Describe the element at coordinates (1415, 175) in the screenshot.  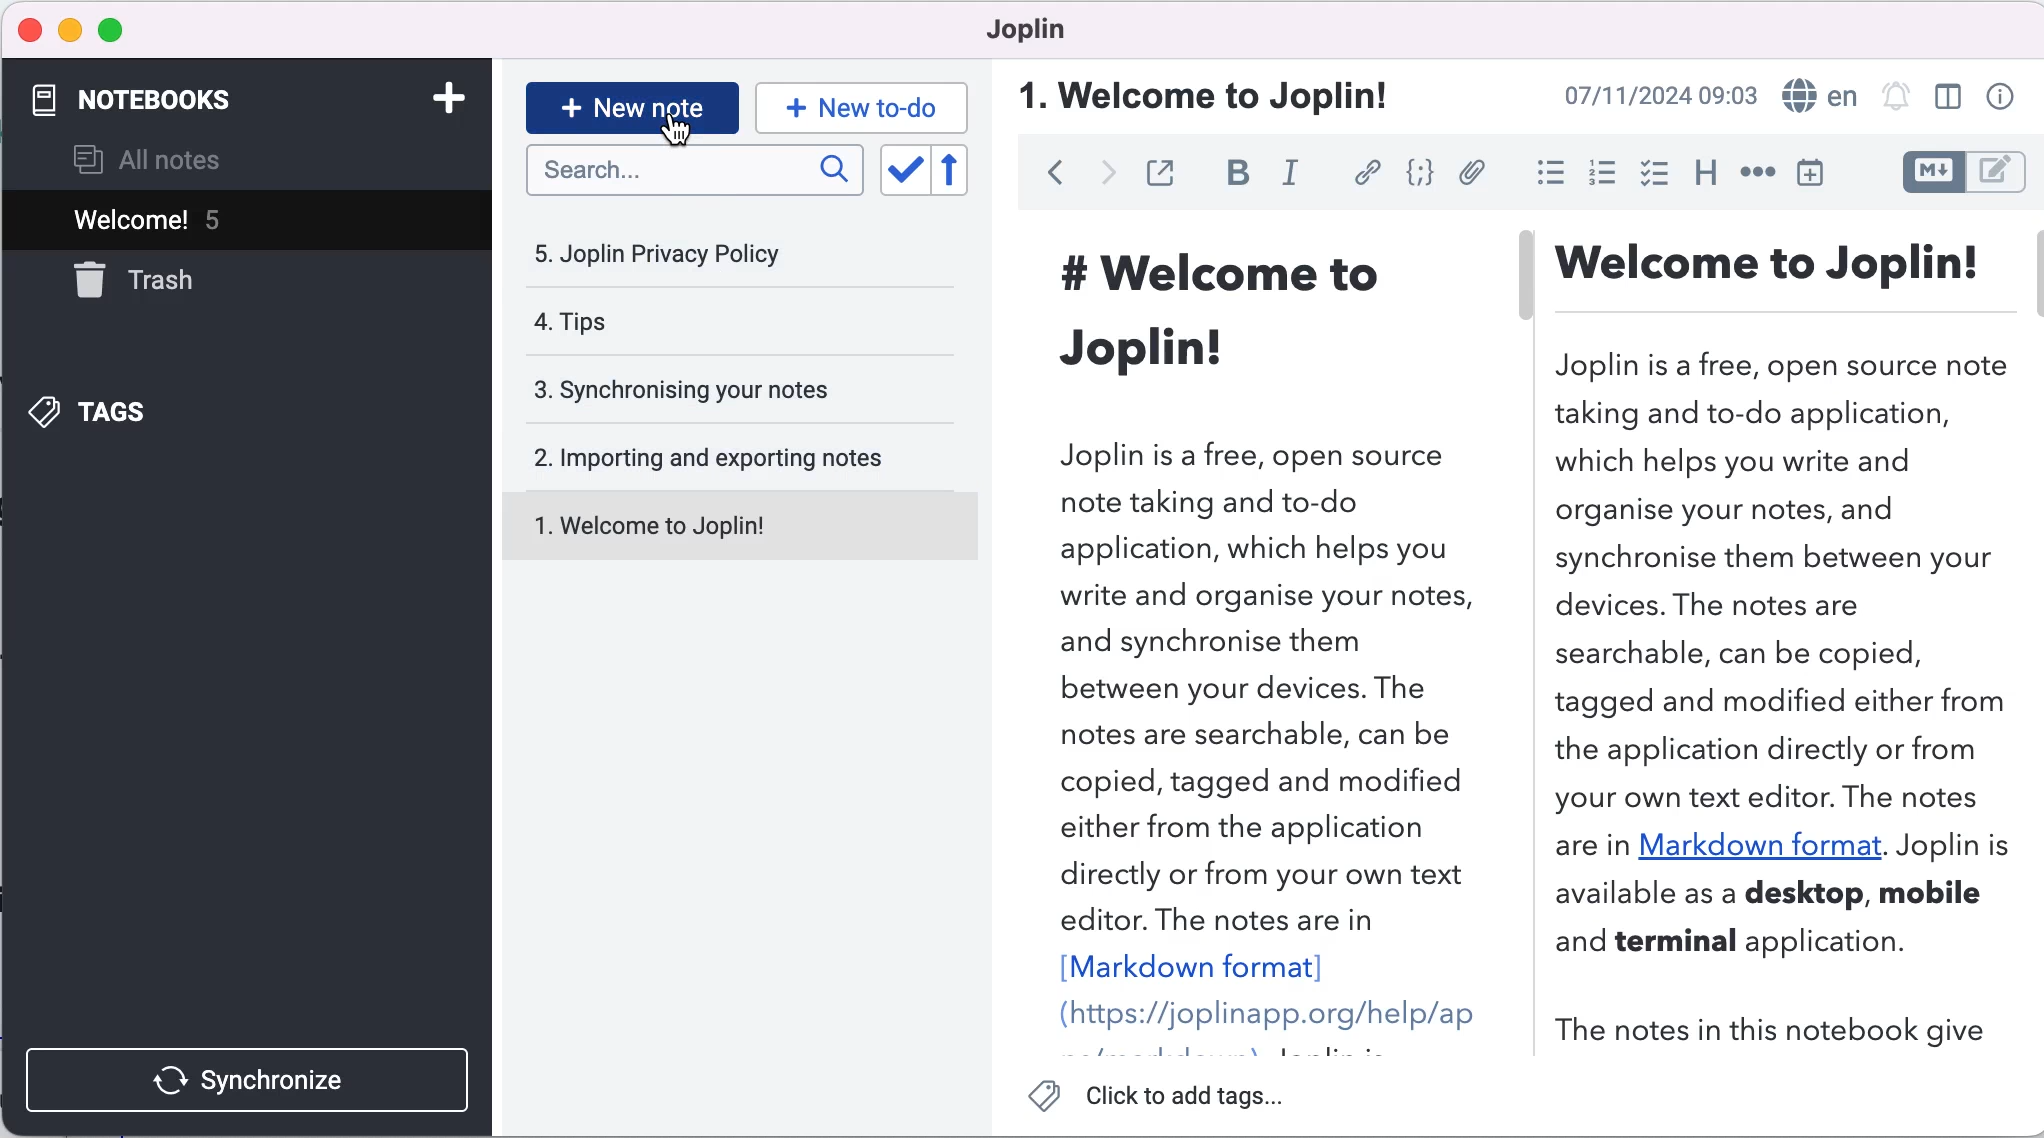
I see `code` at that location.